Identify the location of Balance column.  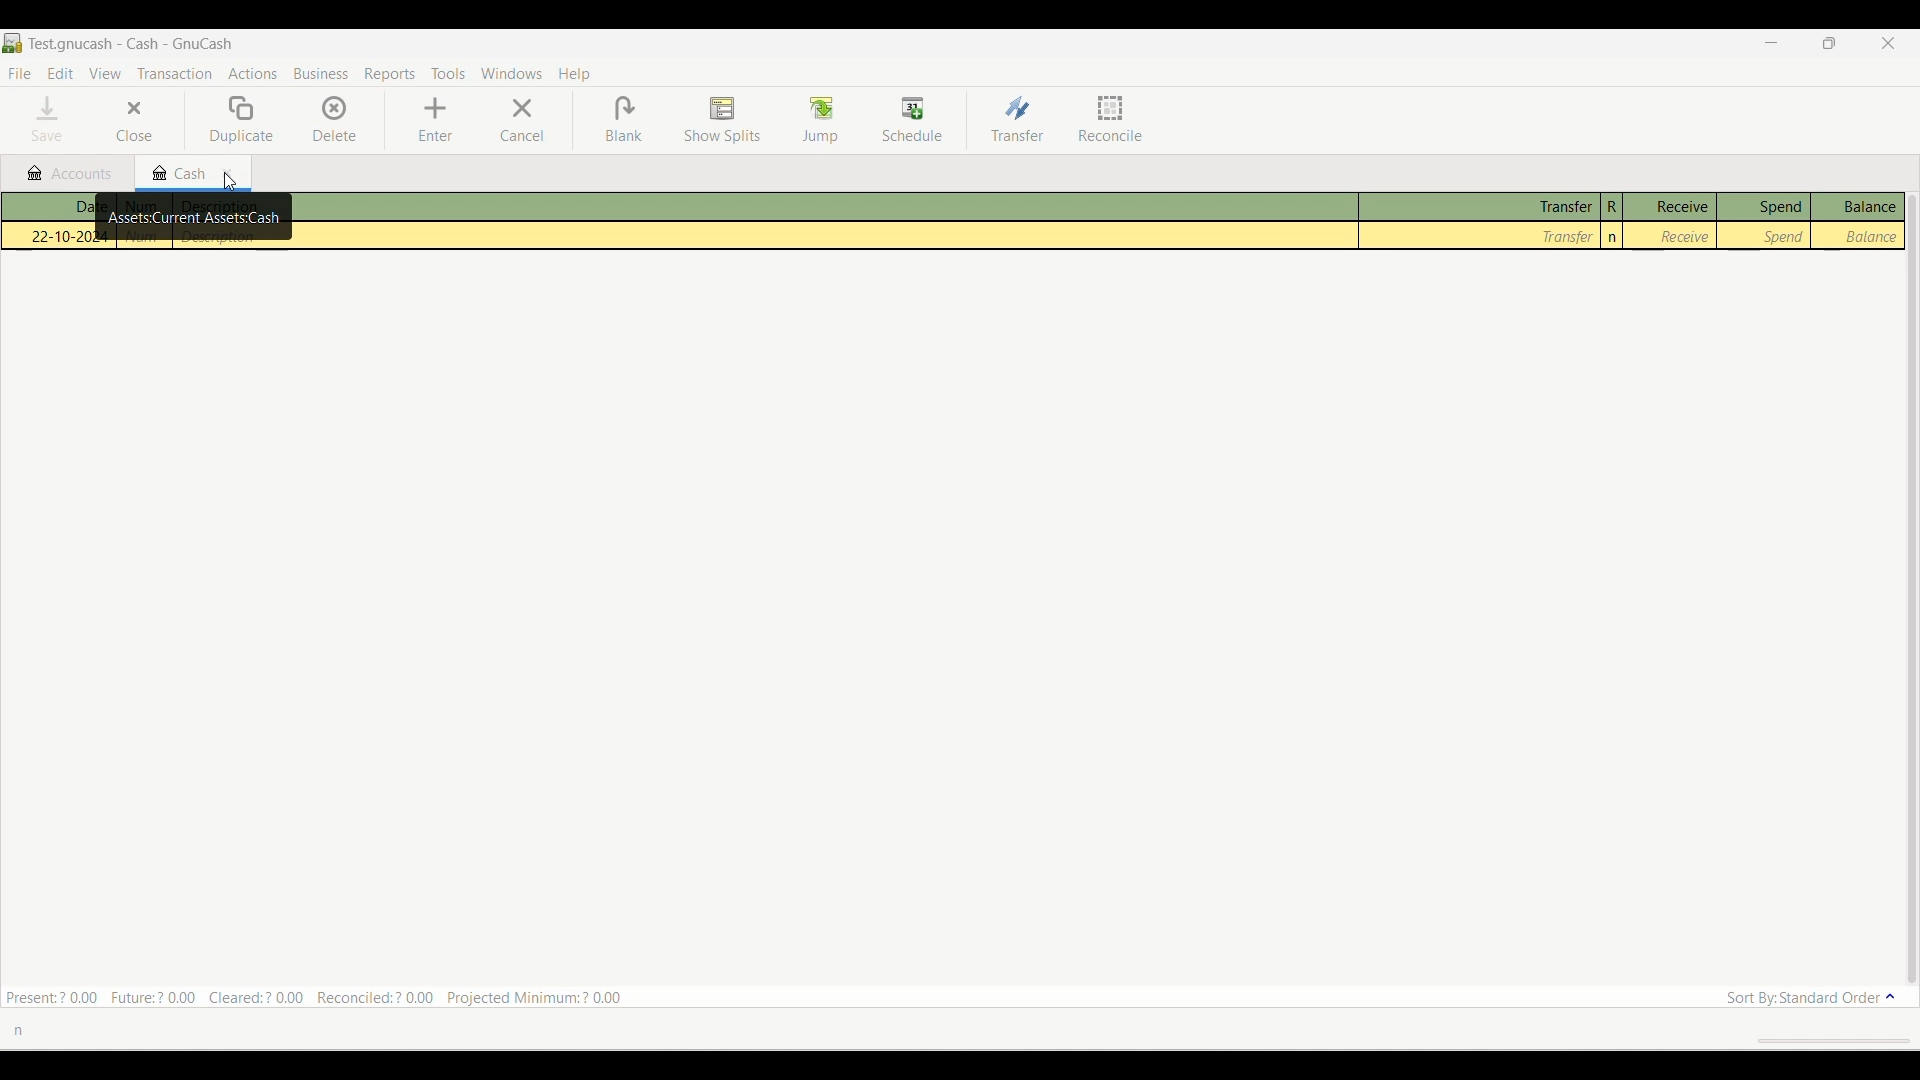
(1855, 207).